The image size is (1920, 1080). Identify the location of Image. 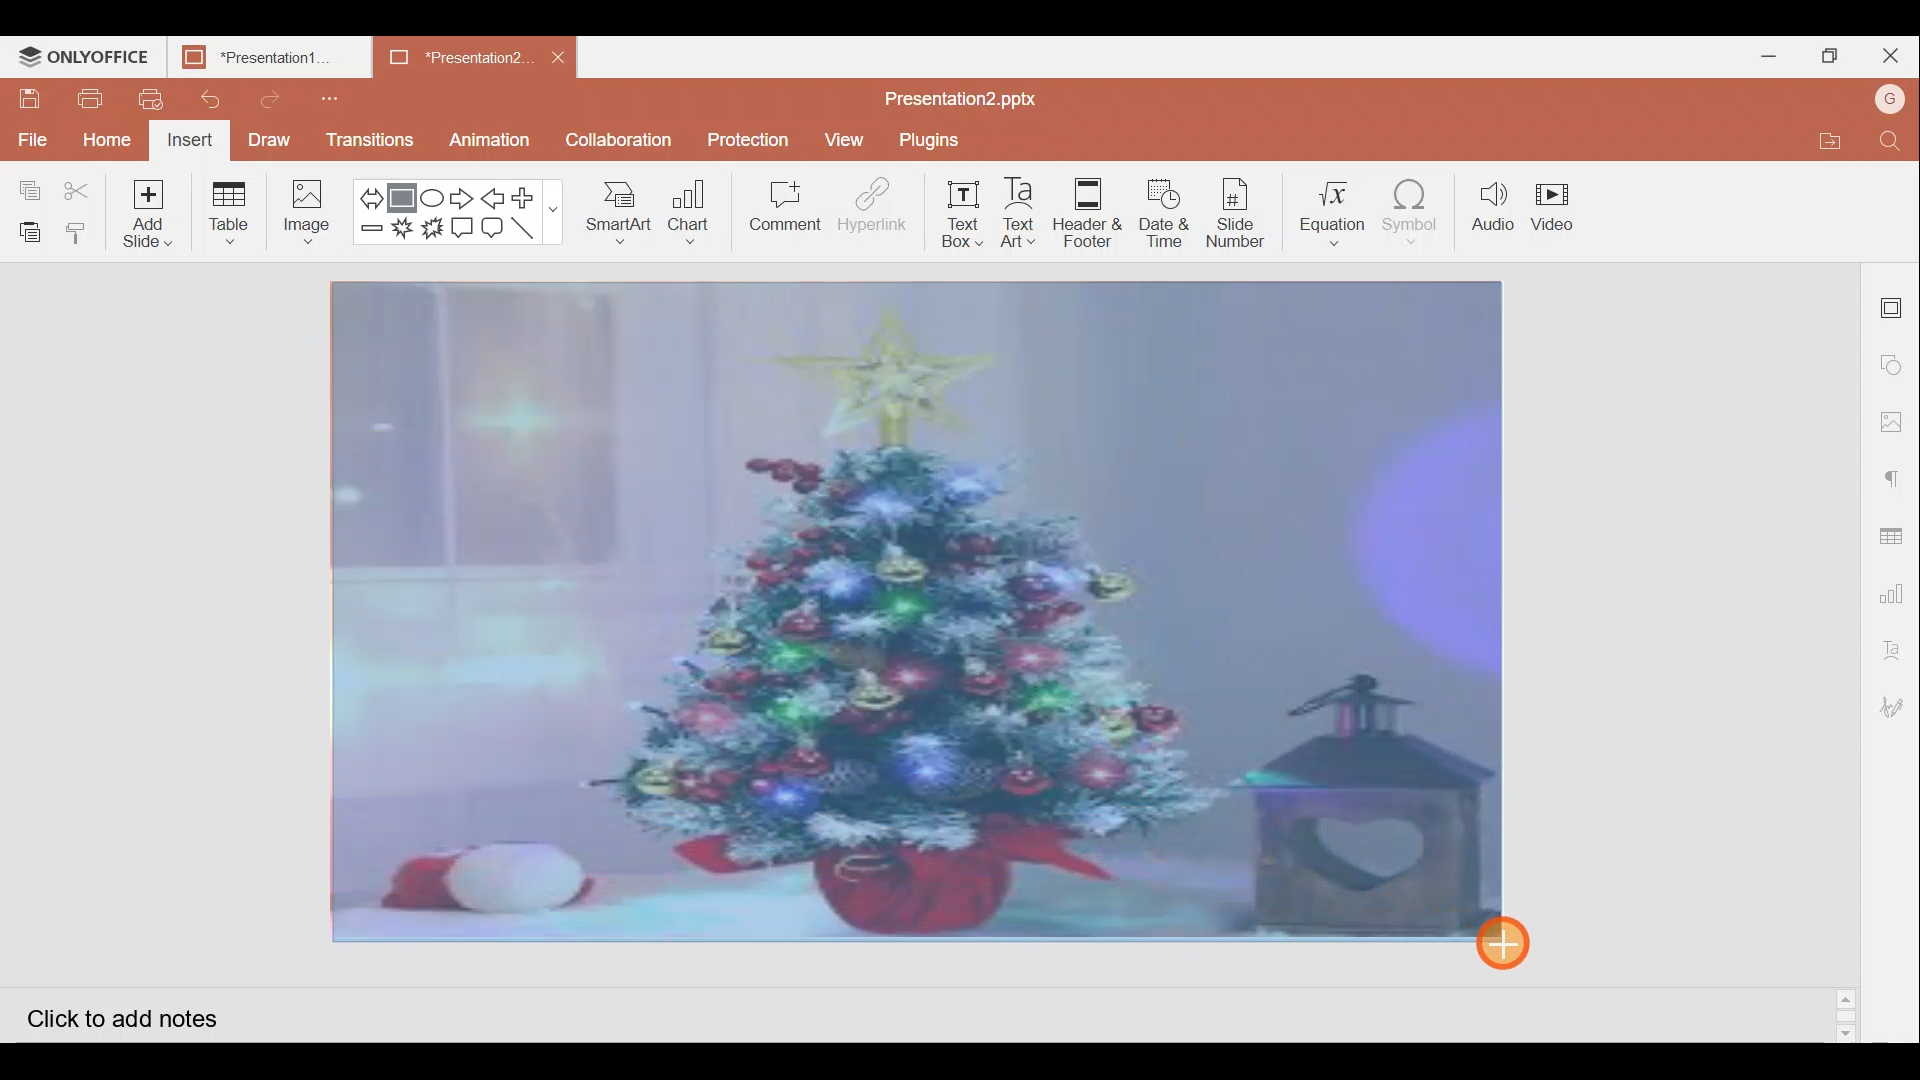
(307, 212).